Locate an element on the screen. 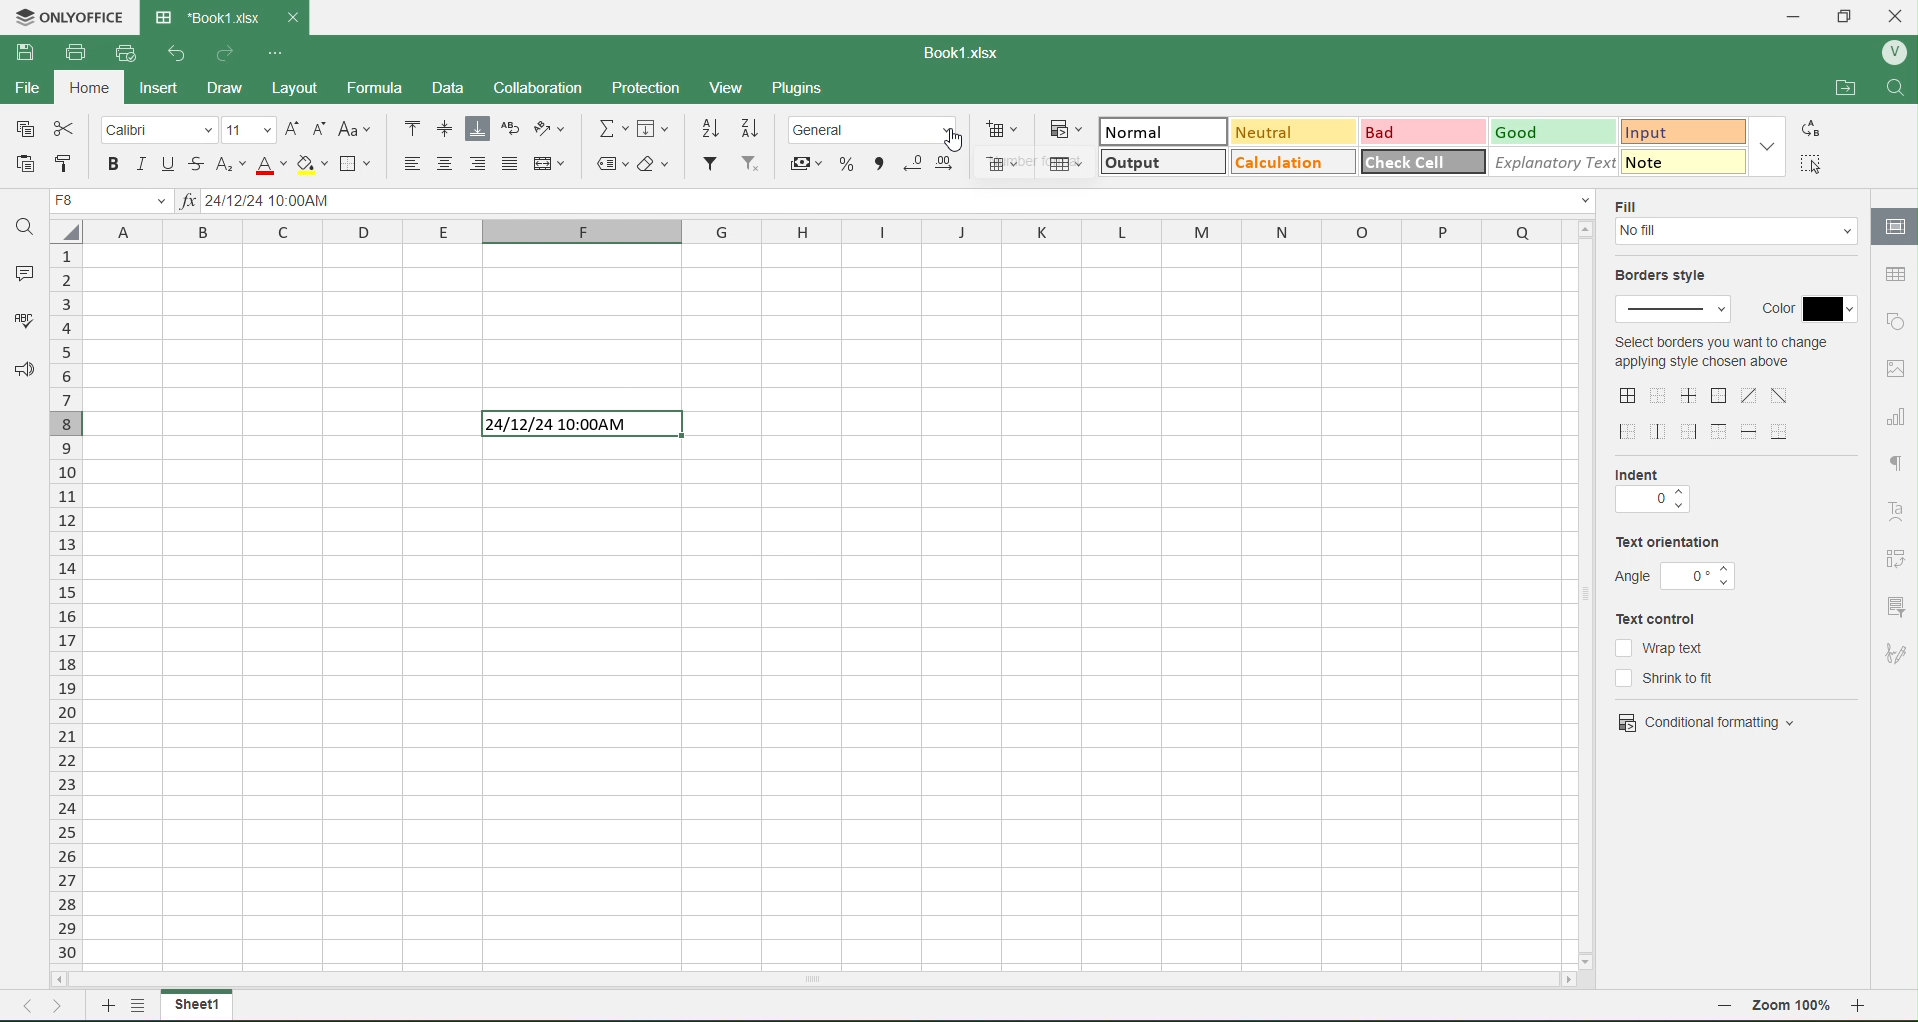  Named Ranges is located at coordinates (610, 164).